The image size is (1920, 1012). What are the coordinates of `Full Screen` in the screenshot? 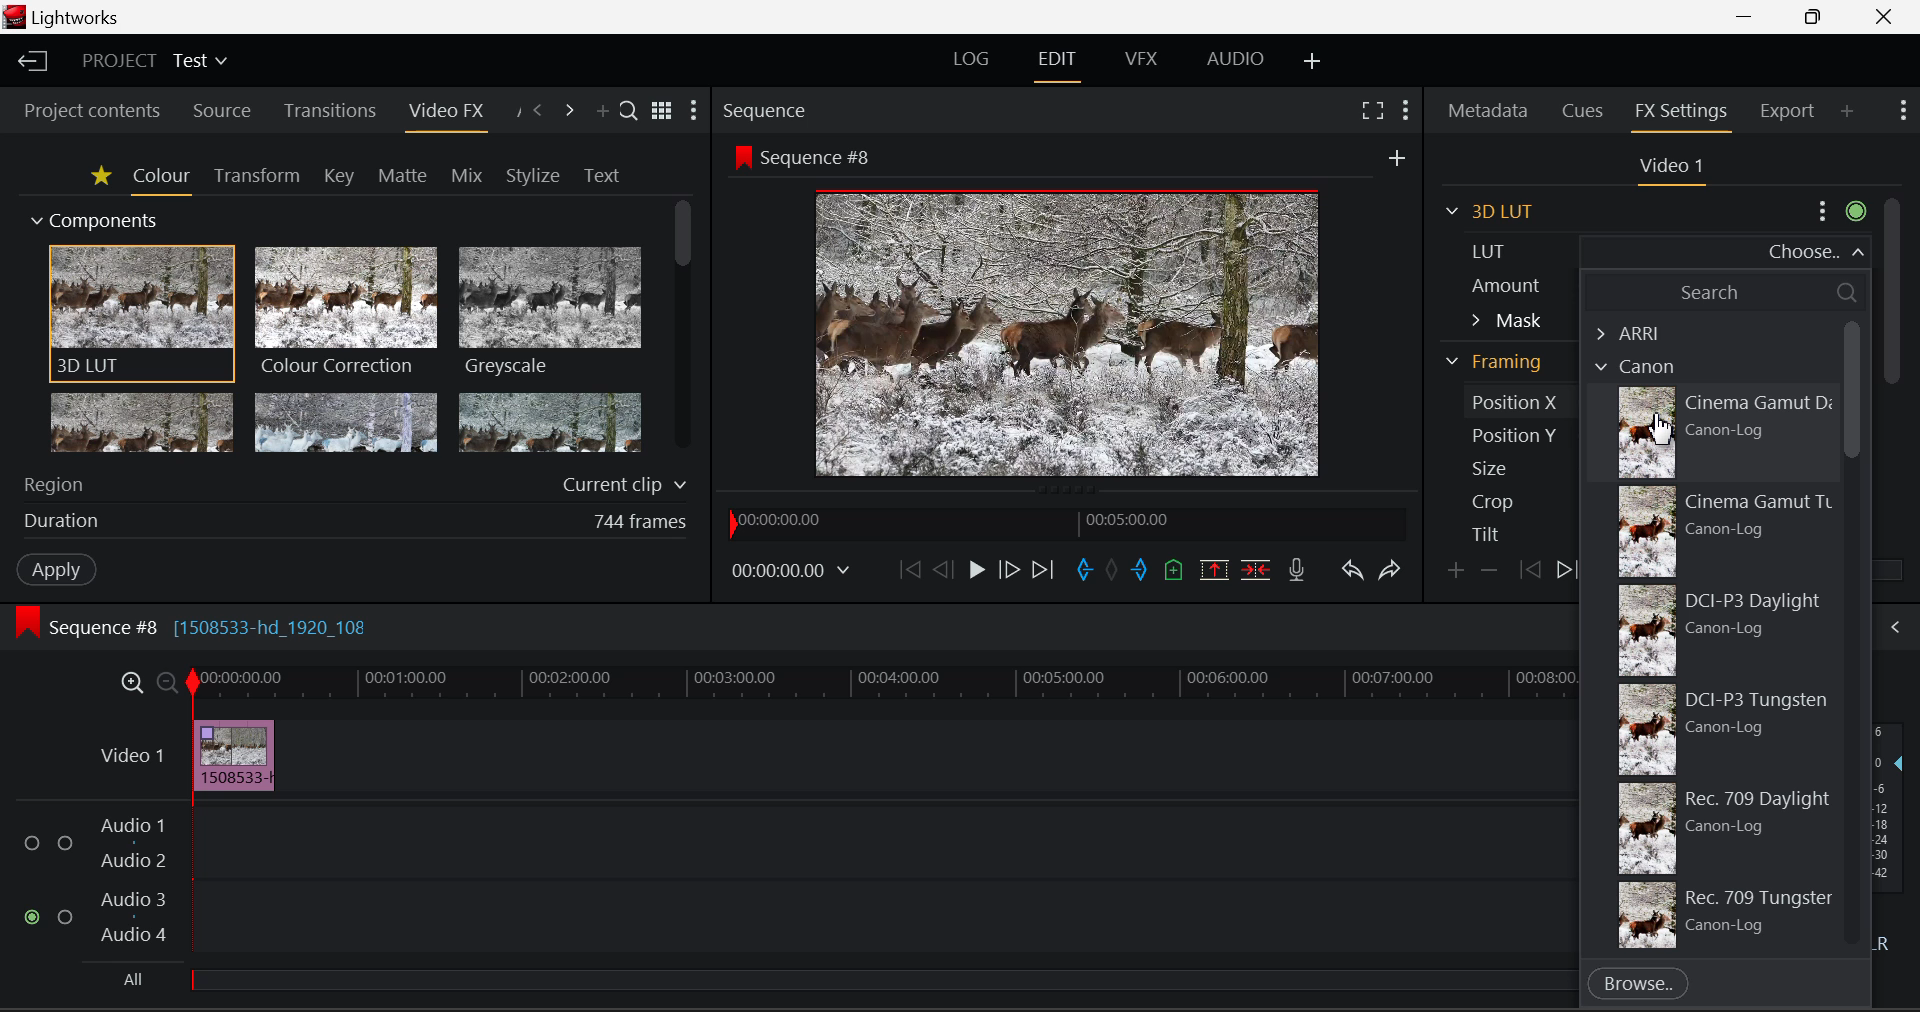 It's located at (1372, 109).